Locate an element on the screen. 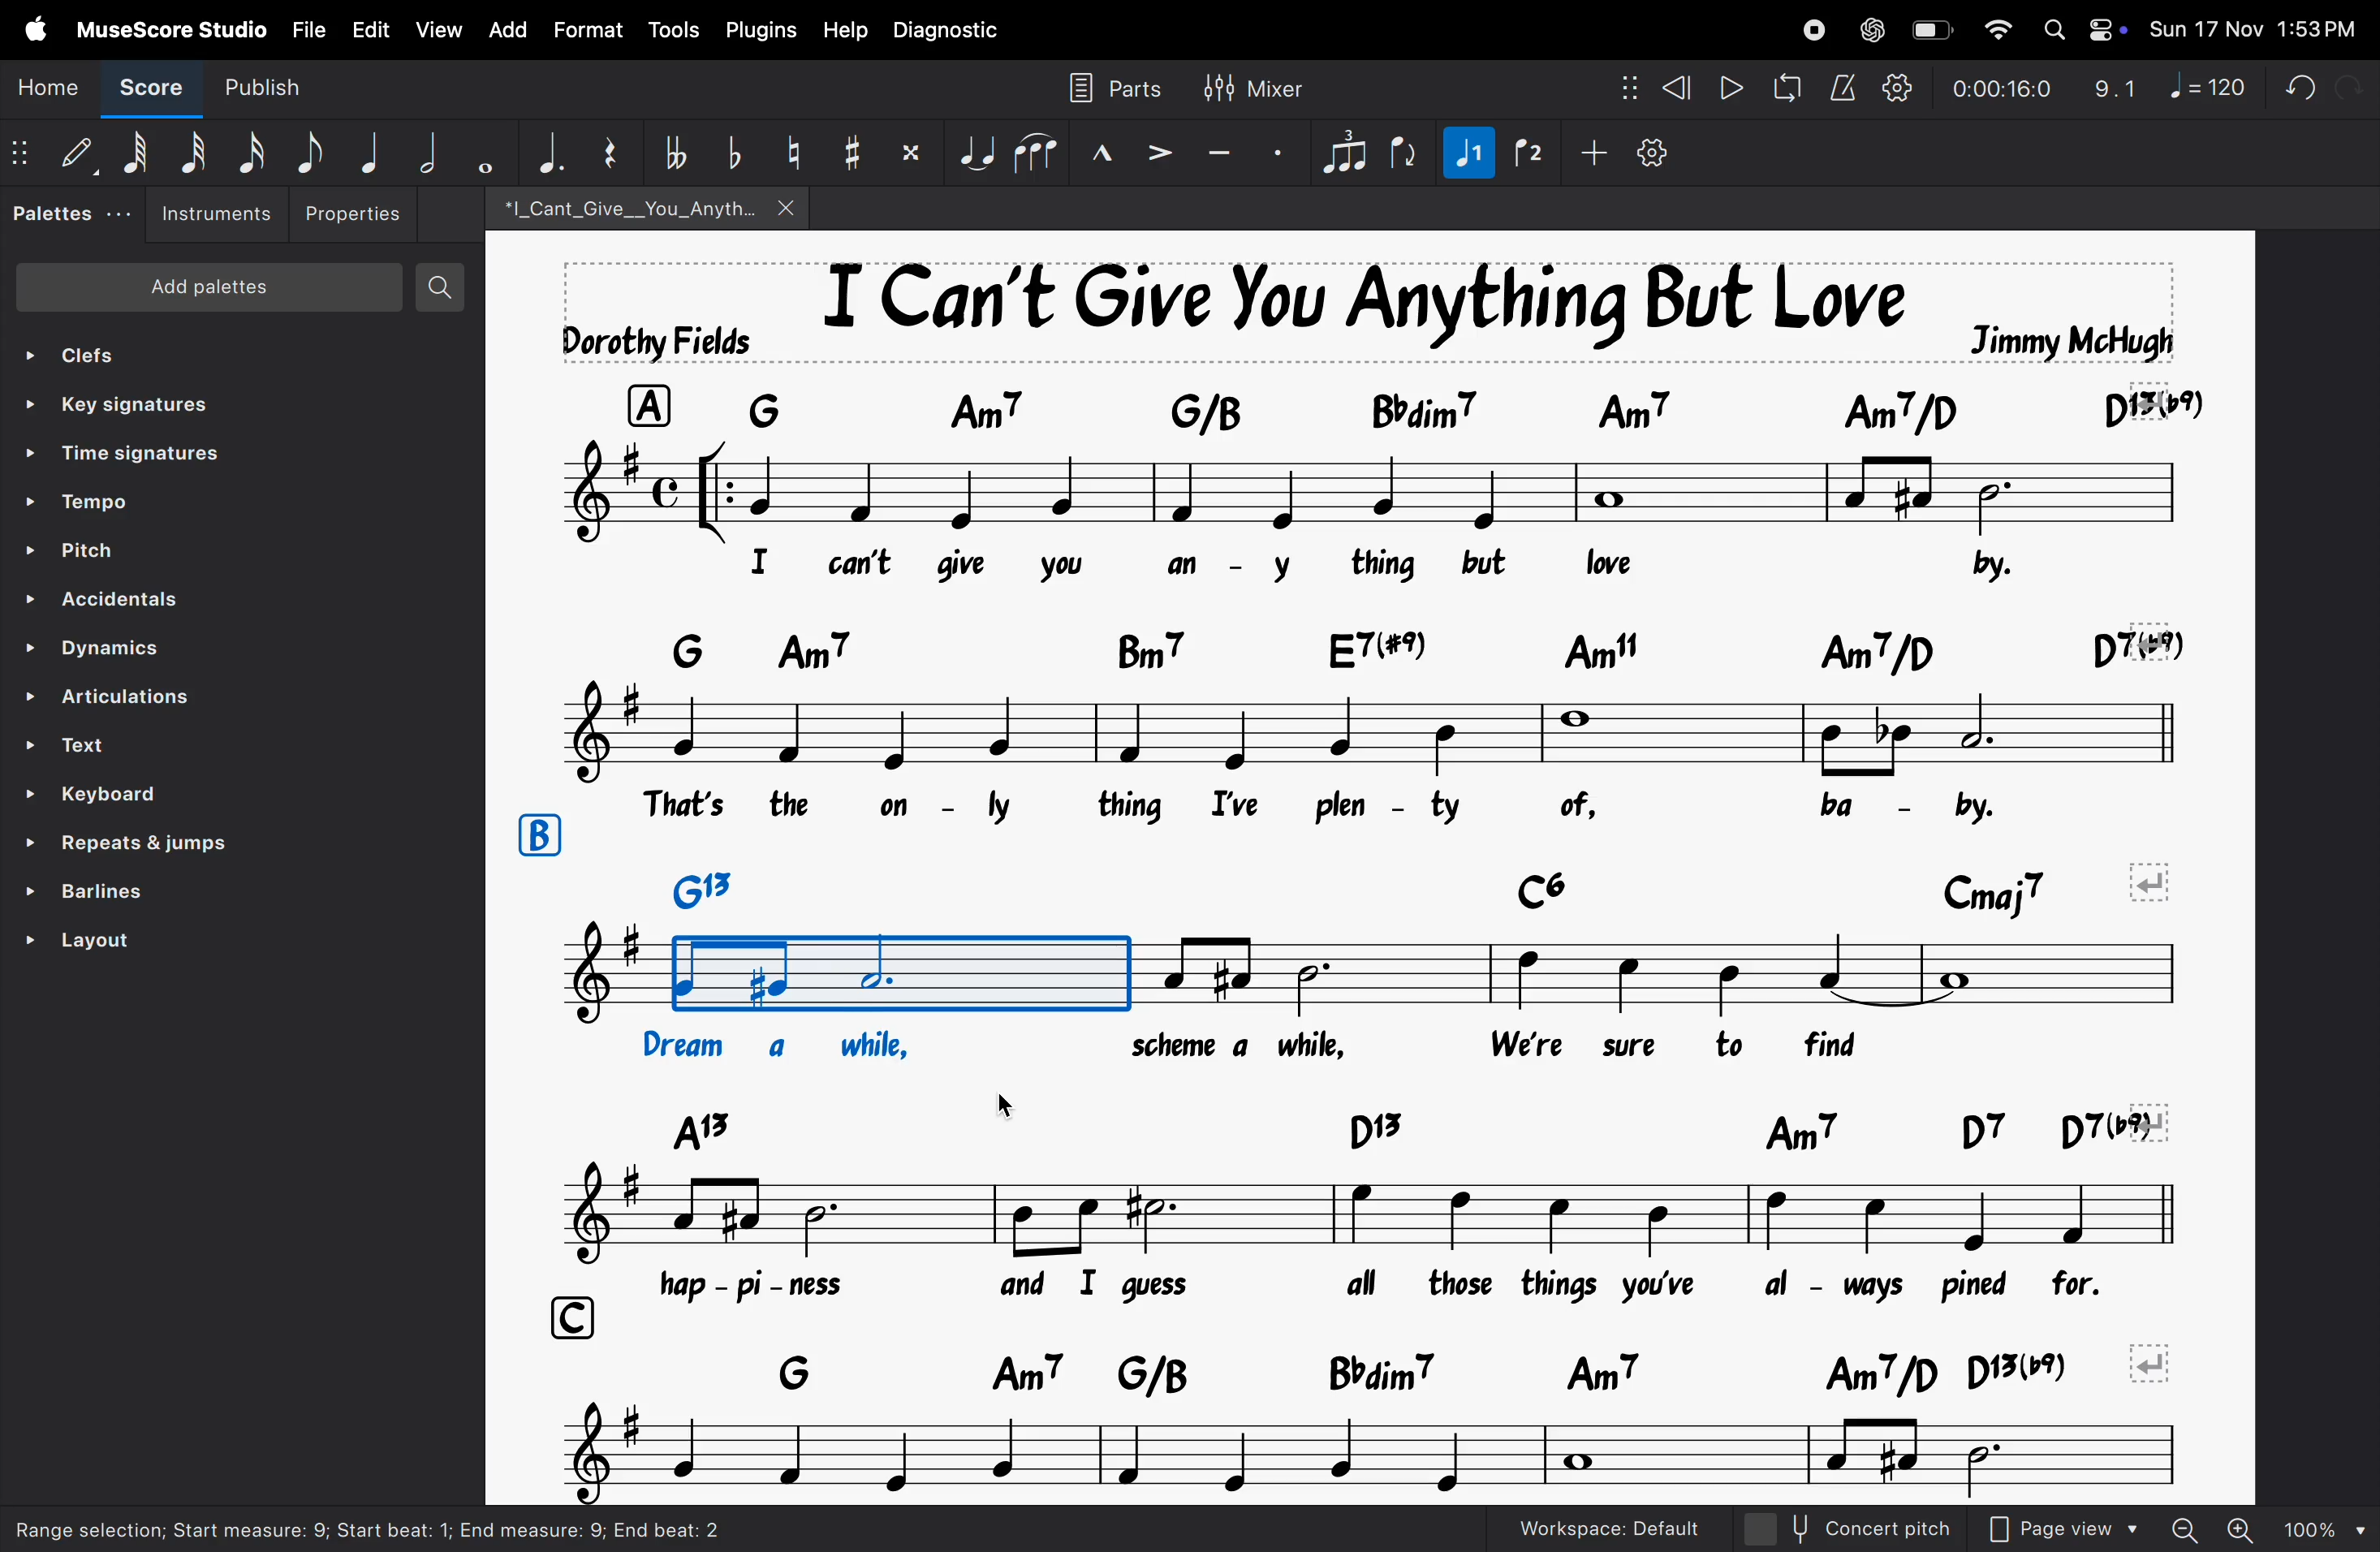 The width and height of the screenshot is (2380, 1552). chatgpt is located at coordinates (1873, 30).